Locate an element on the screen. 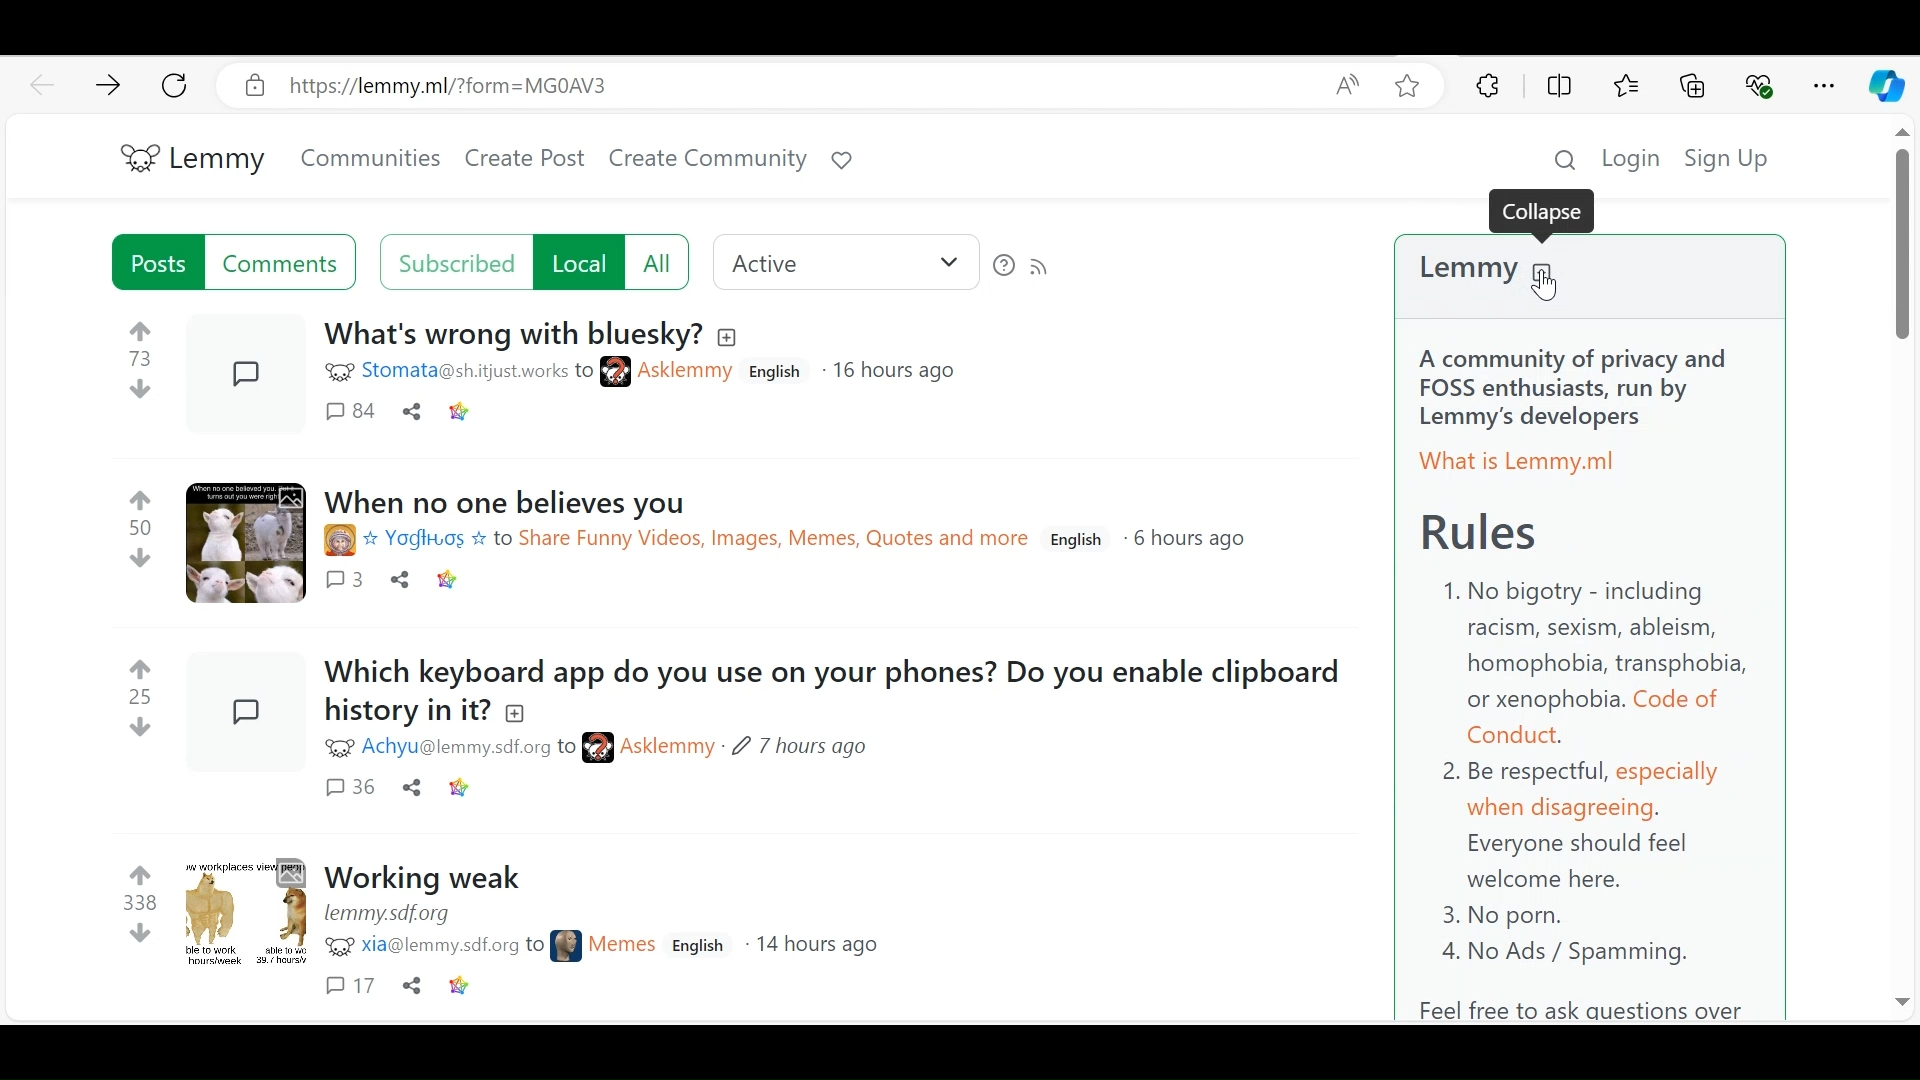  links is located at coordinates (698, 541).